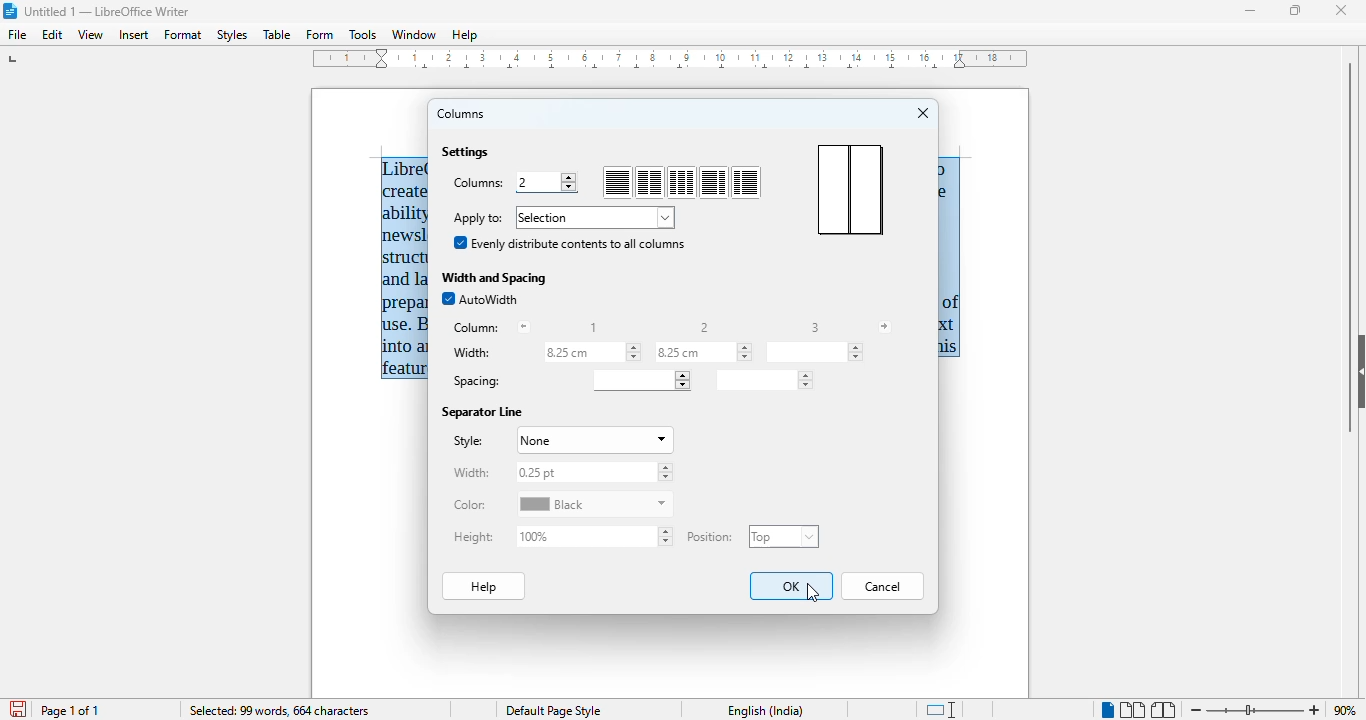 The height and width of the screenshot is (720, 1366). I want to click on OK, so click(792, 586).